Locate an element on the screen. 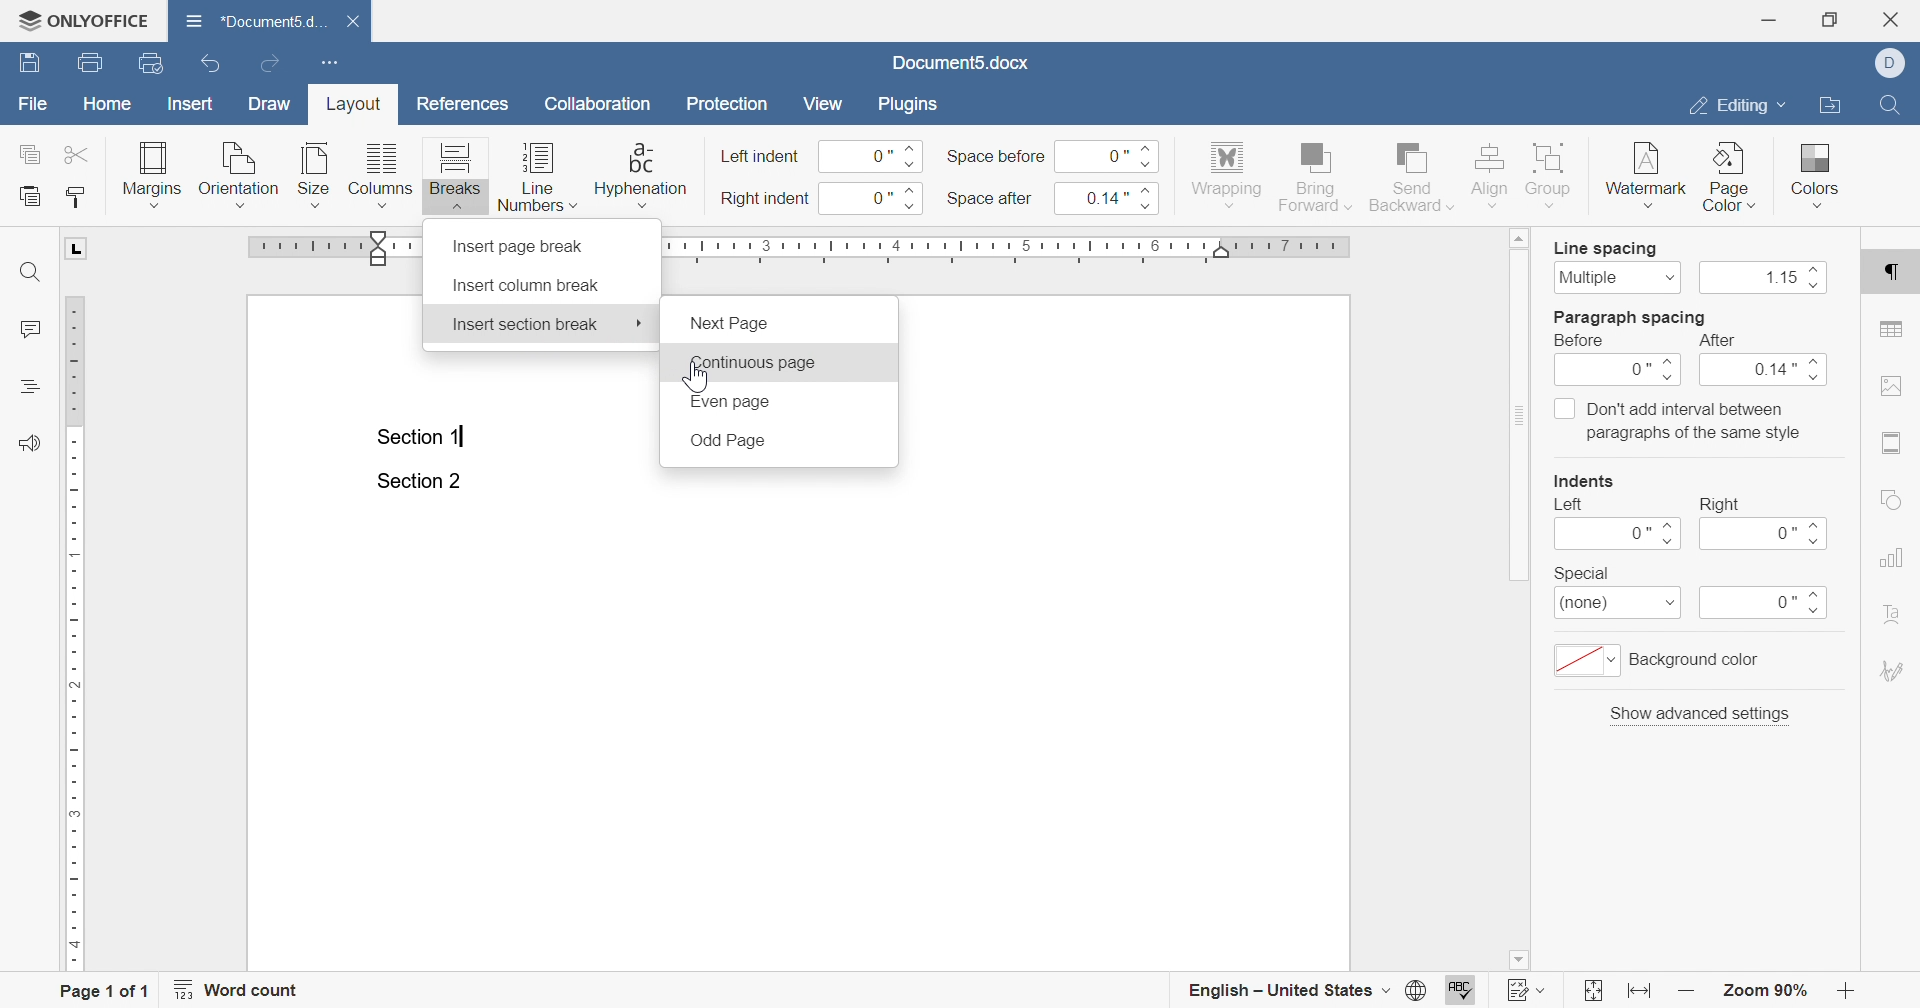  multiple is located at coordinates (1617, 277).